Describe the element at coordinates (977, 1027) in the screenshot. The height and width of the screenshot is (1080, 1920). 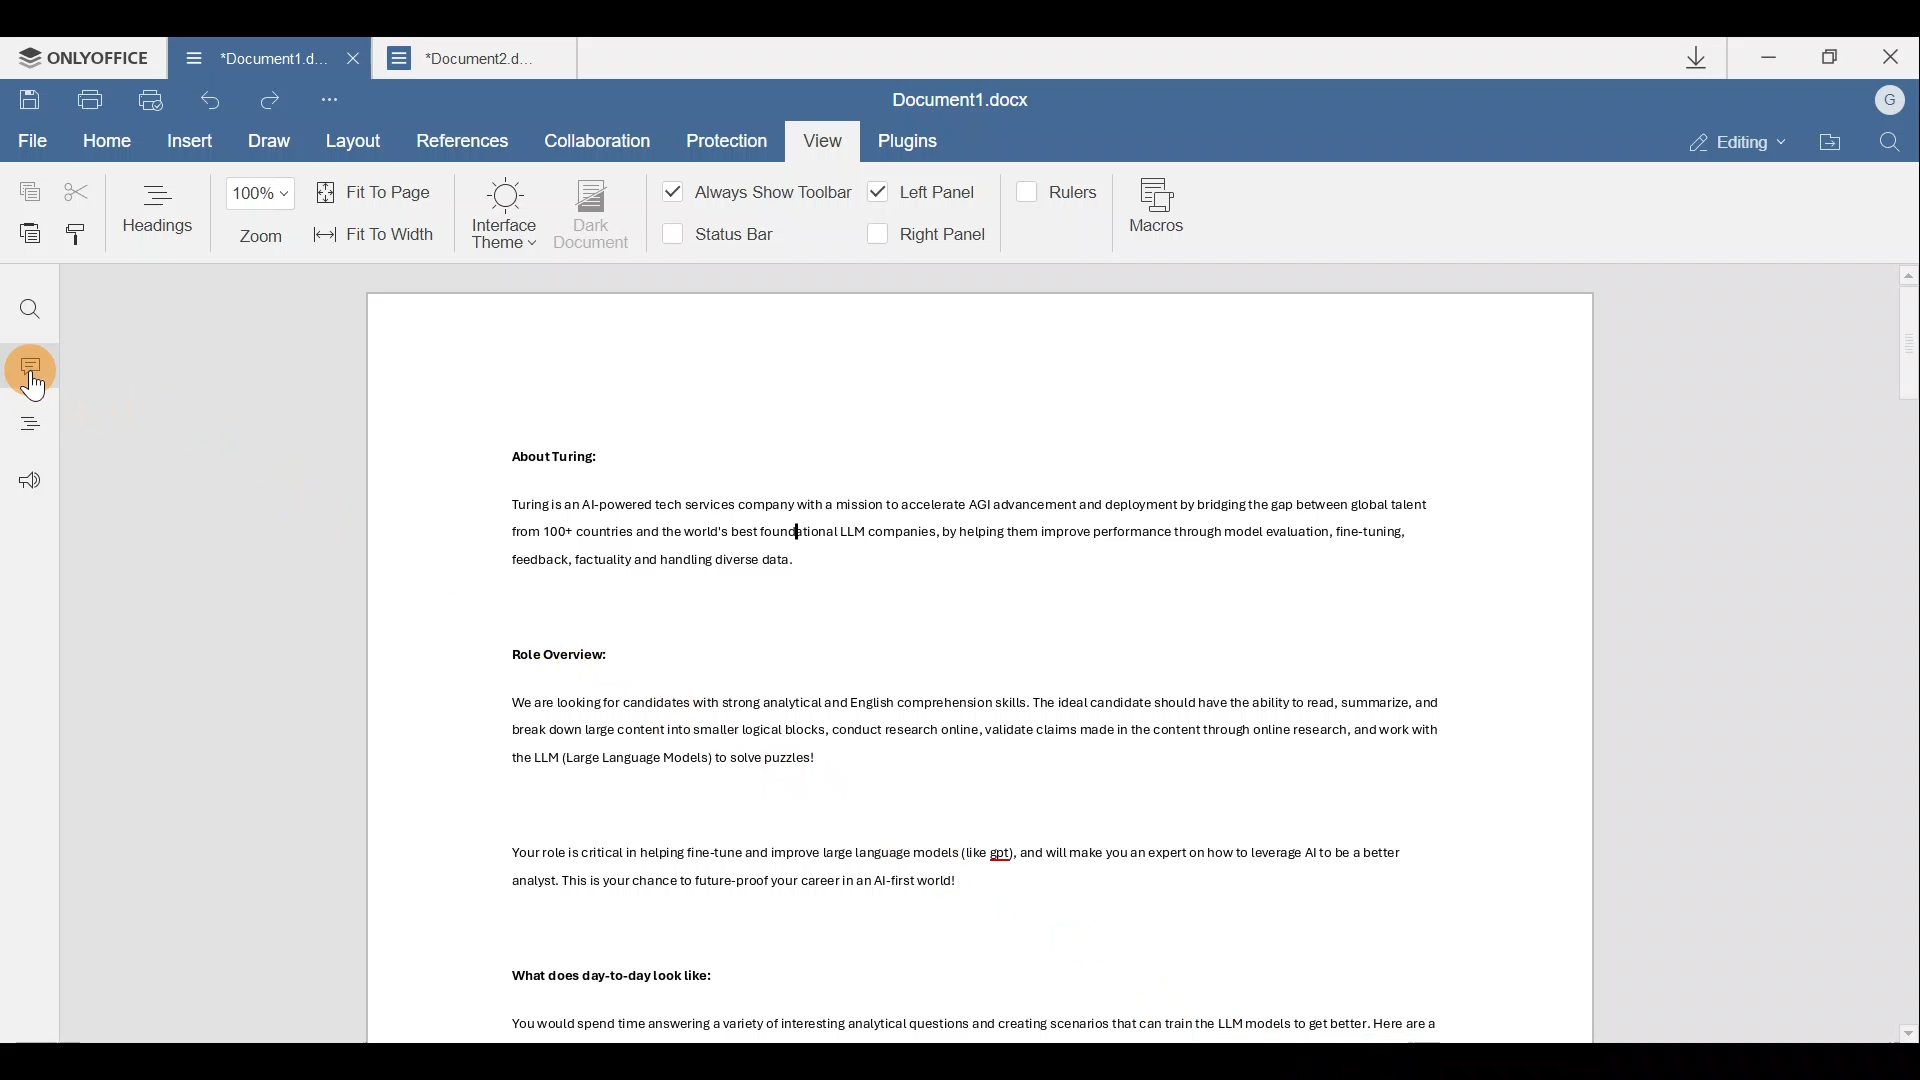
I see `` at that location.